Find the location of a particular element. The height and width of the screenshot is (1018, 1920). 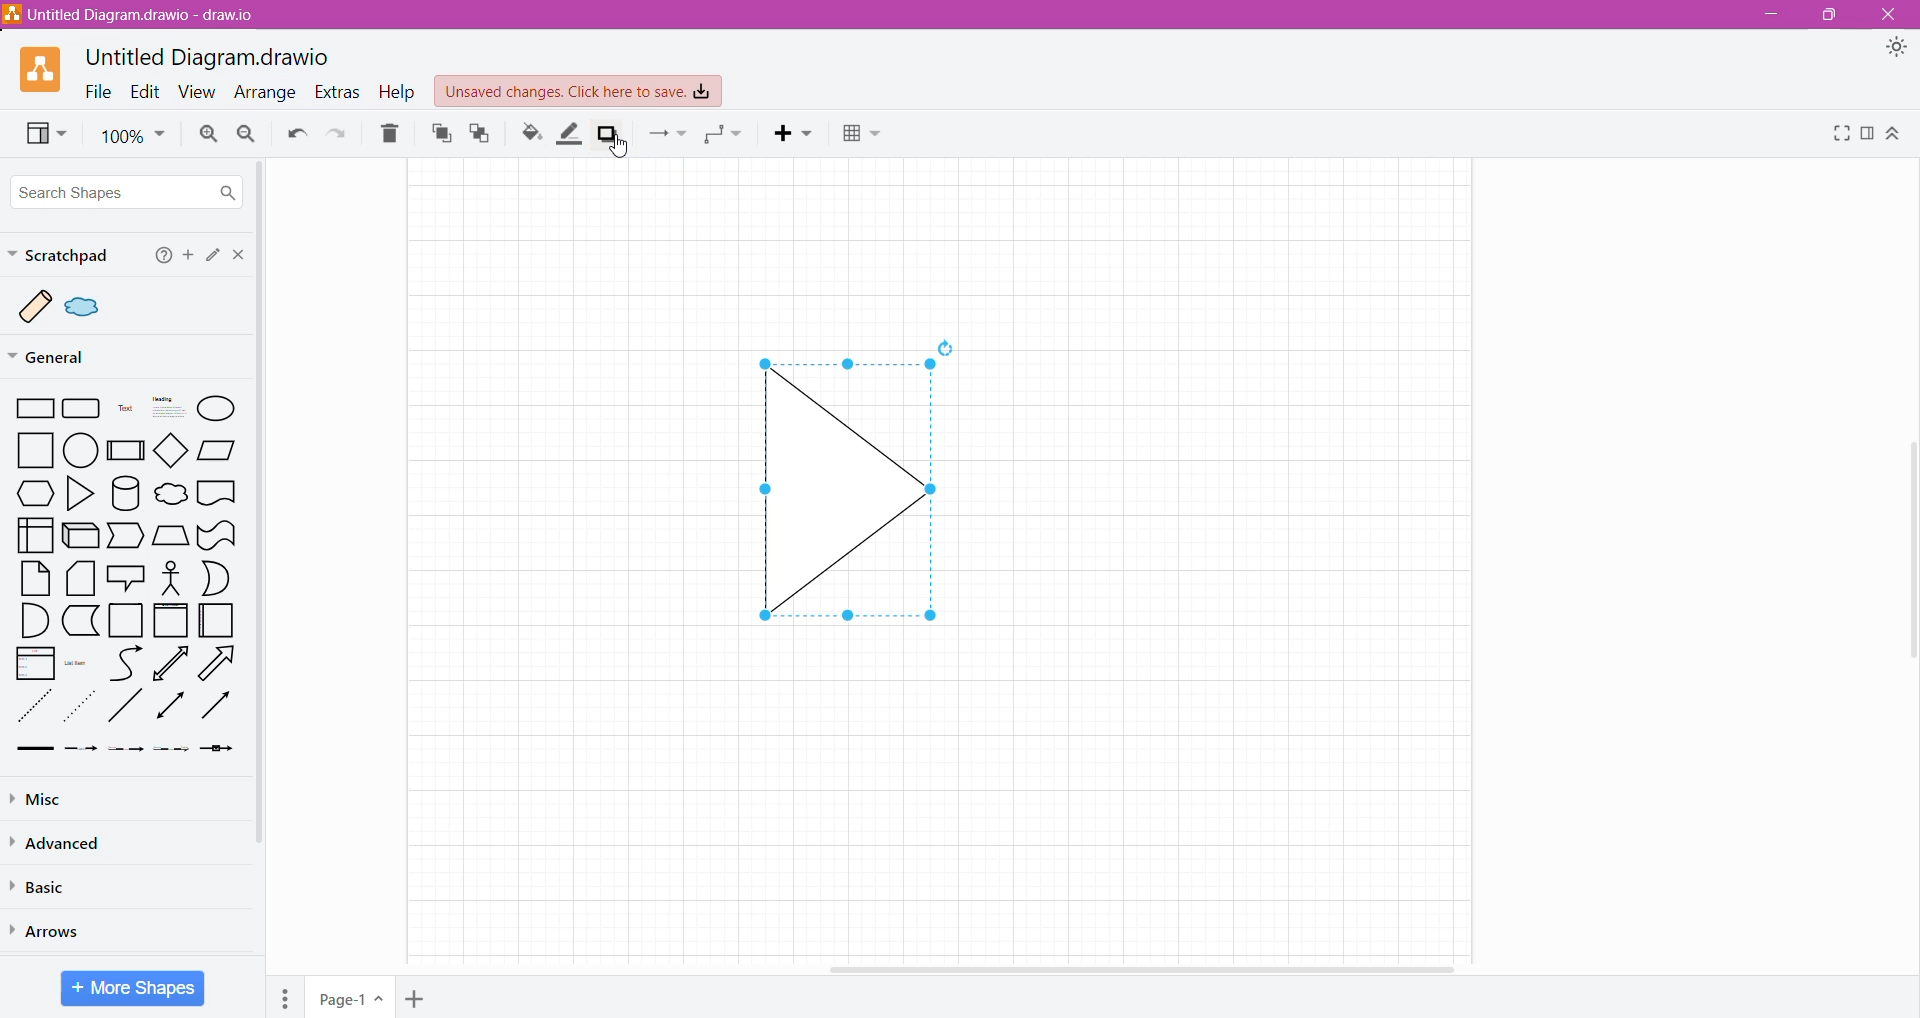

Scratched shape 2 is located at coordinates (100, 314).